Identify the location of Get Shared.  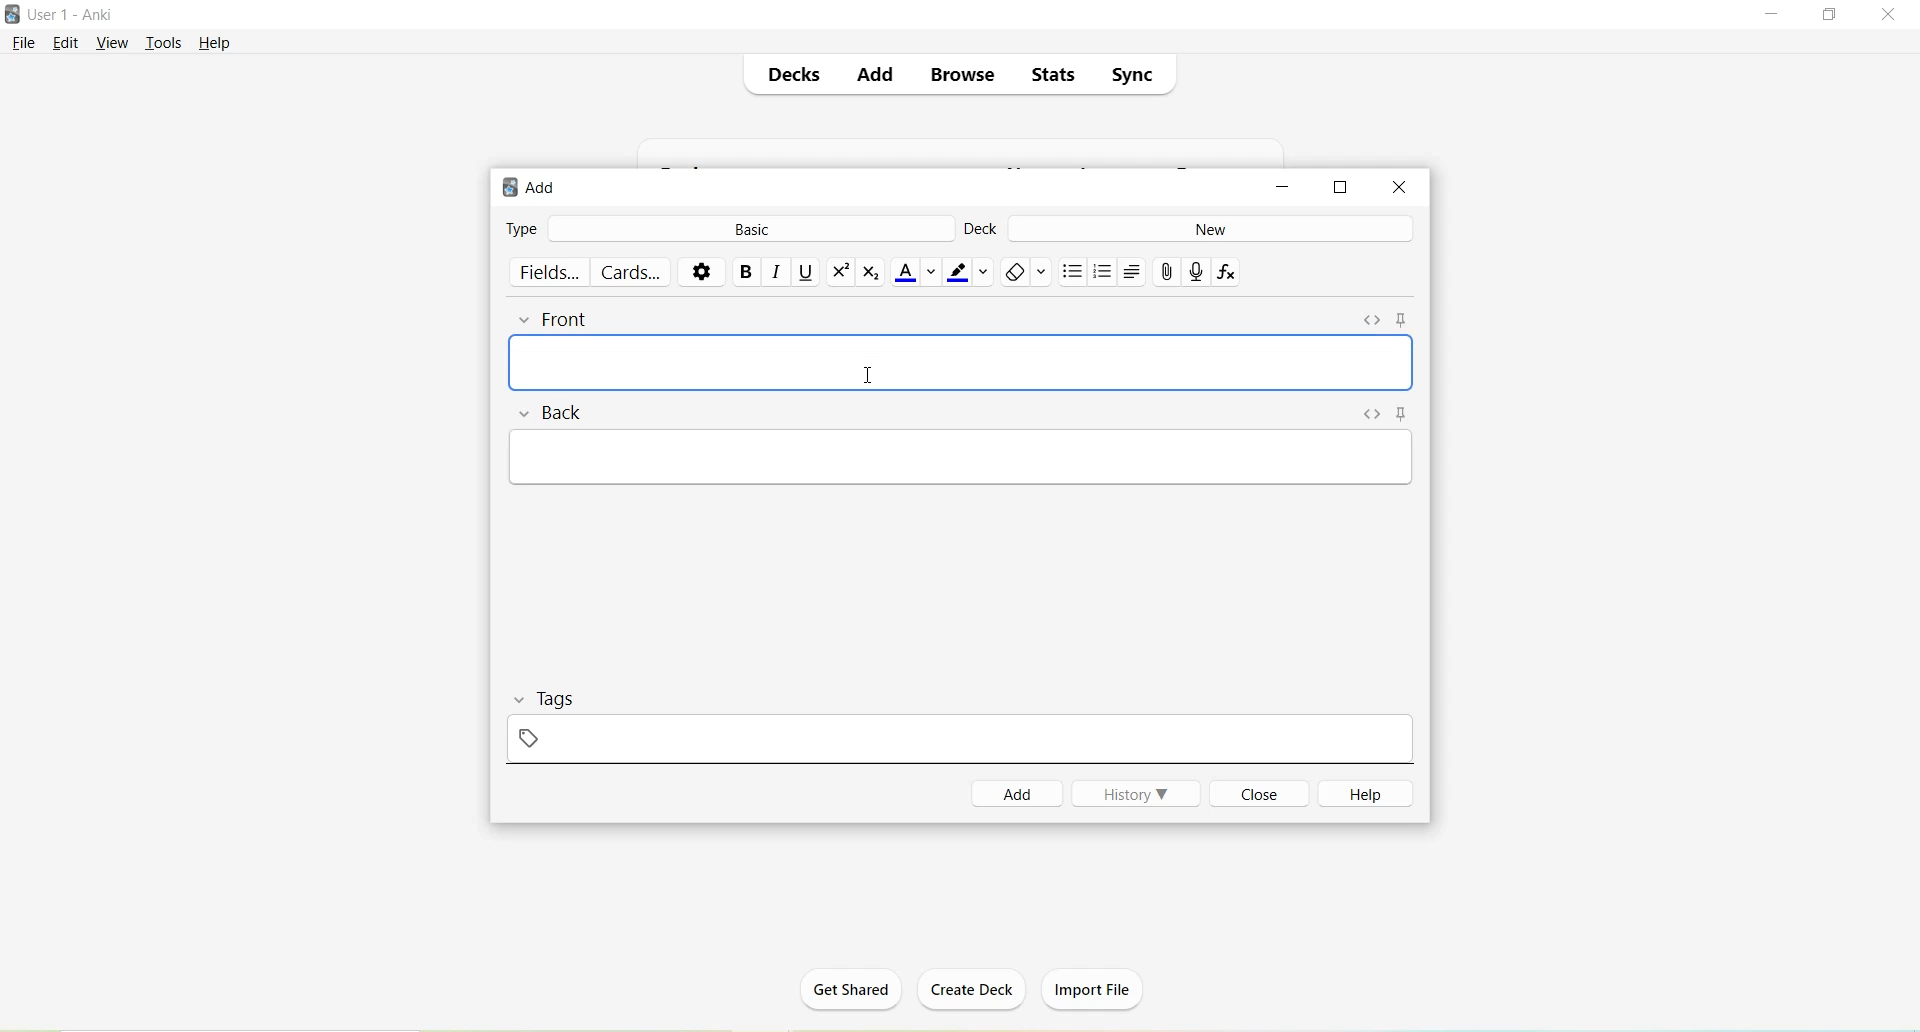
(851, 996).